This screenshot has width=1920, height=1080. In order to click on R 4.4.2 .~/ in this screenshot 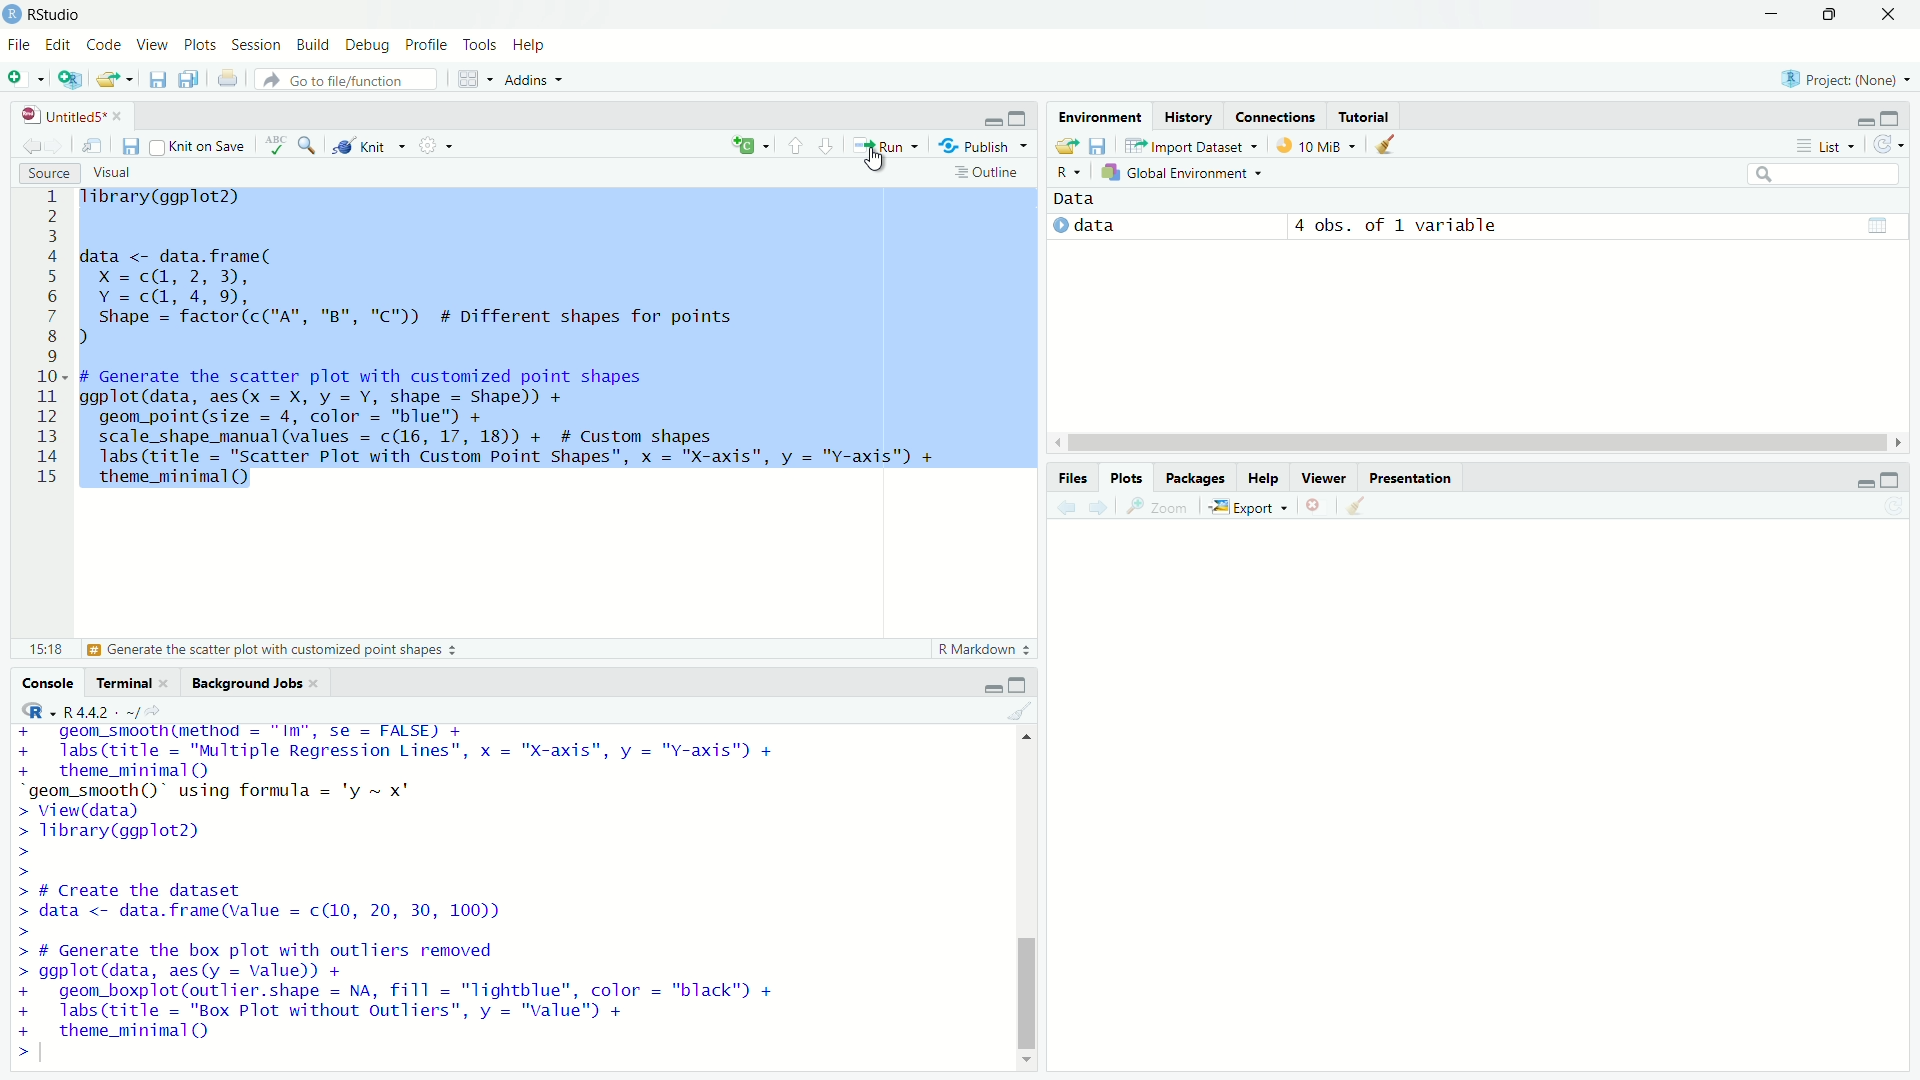, I will do `click(101, 712)`.